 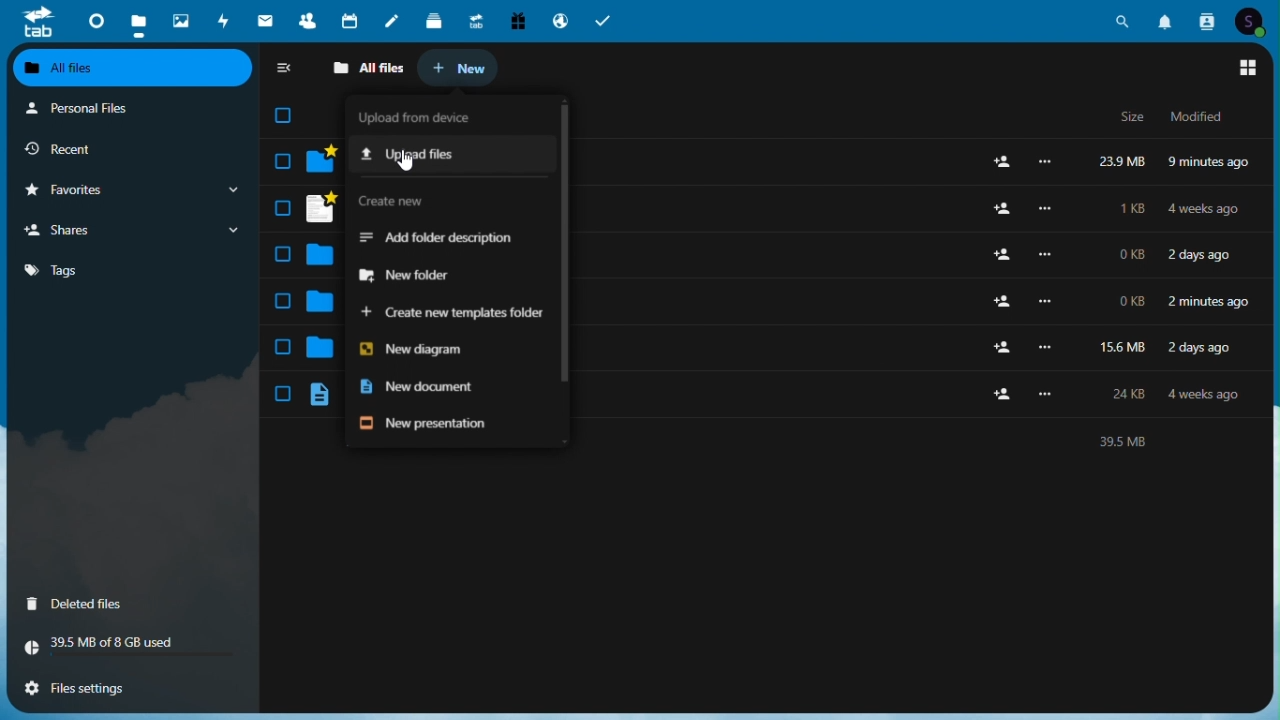 What do you see at coordinates (603, 19) in the screenshot?
I see `tasks` at bounding box center [603, 19].